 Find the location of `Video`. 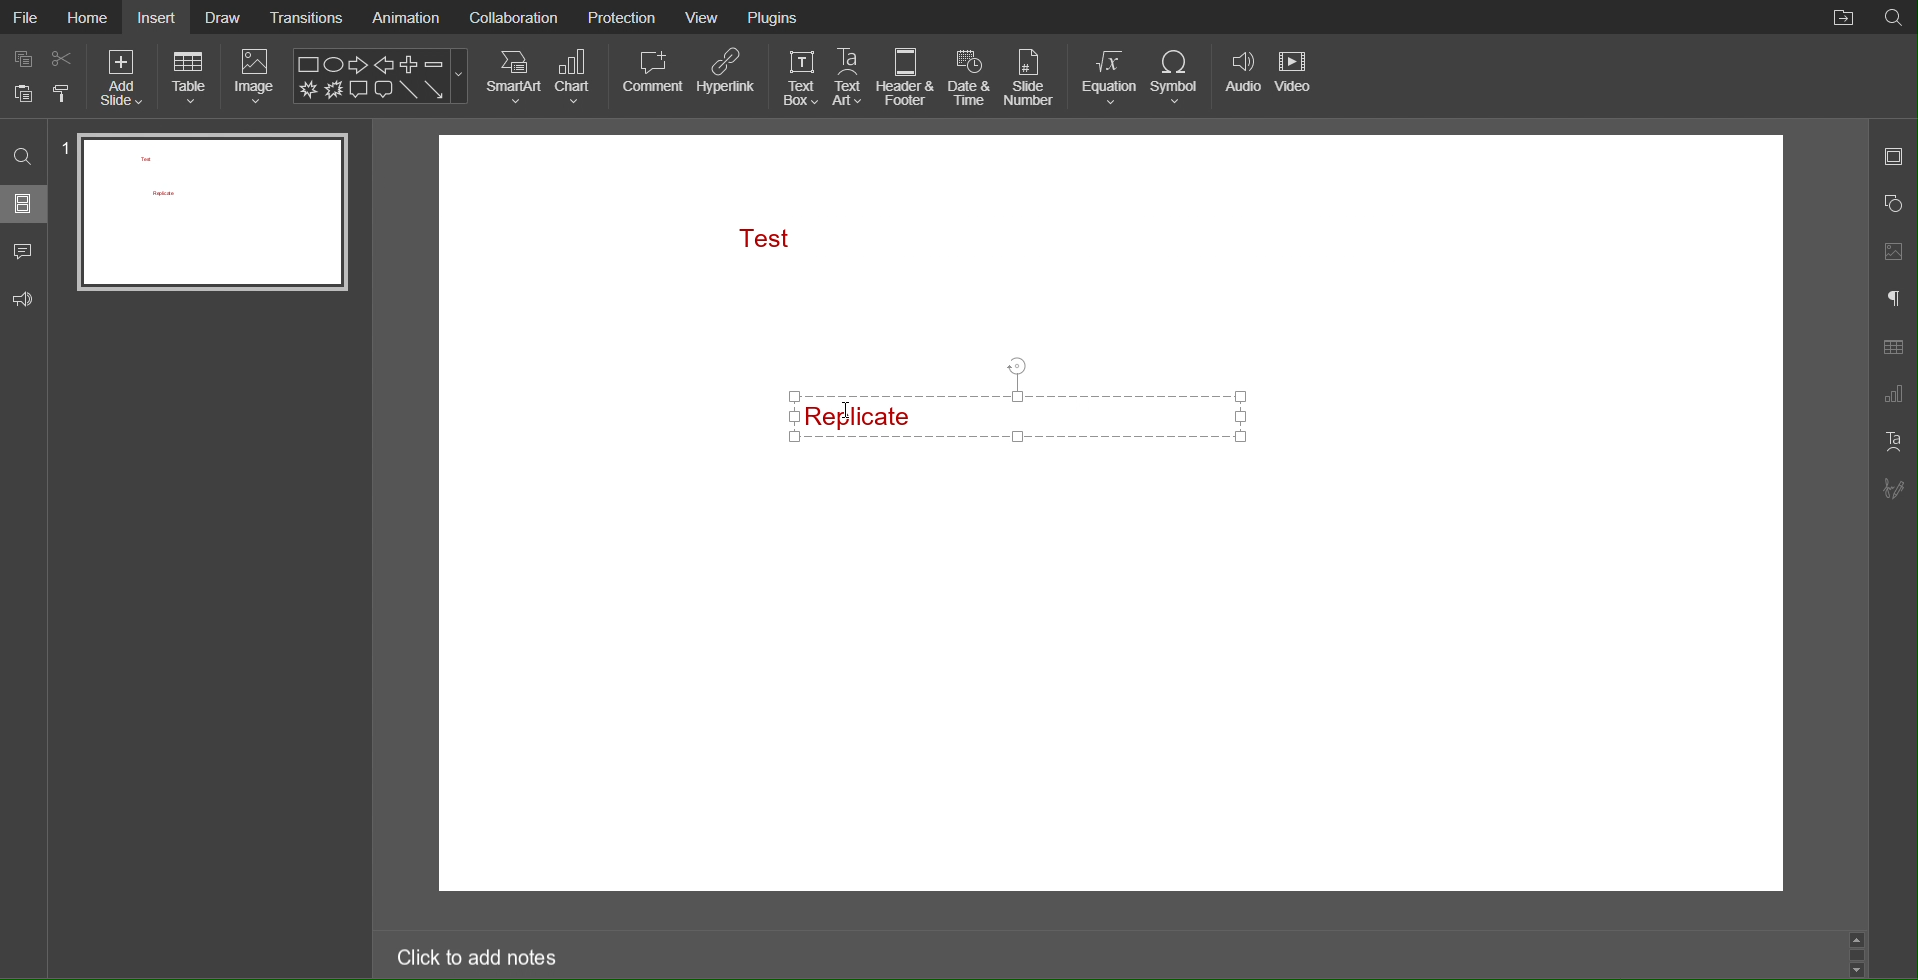

Video is located at coordinates (1296, 78).